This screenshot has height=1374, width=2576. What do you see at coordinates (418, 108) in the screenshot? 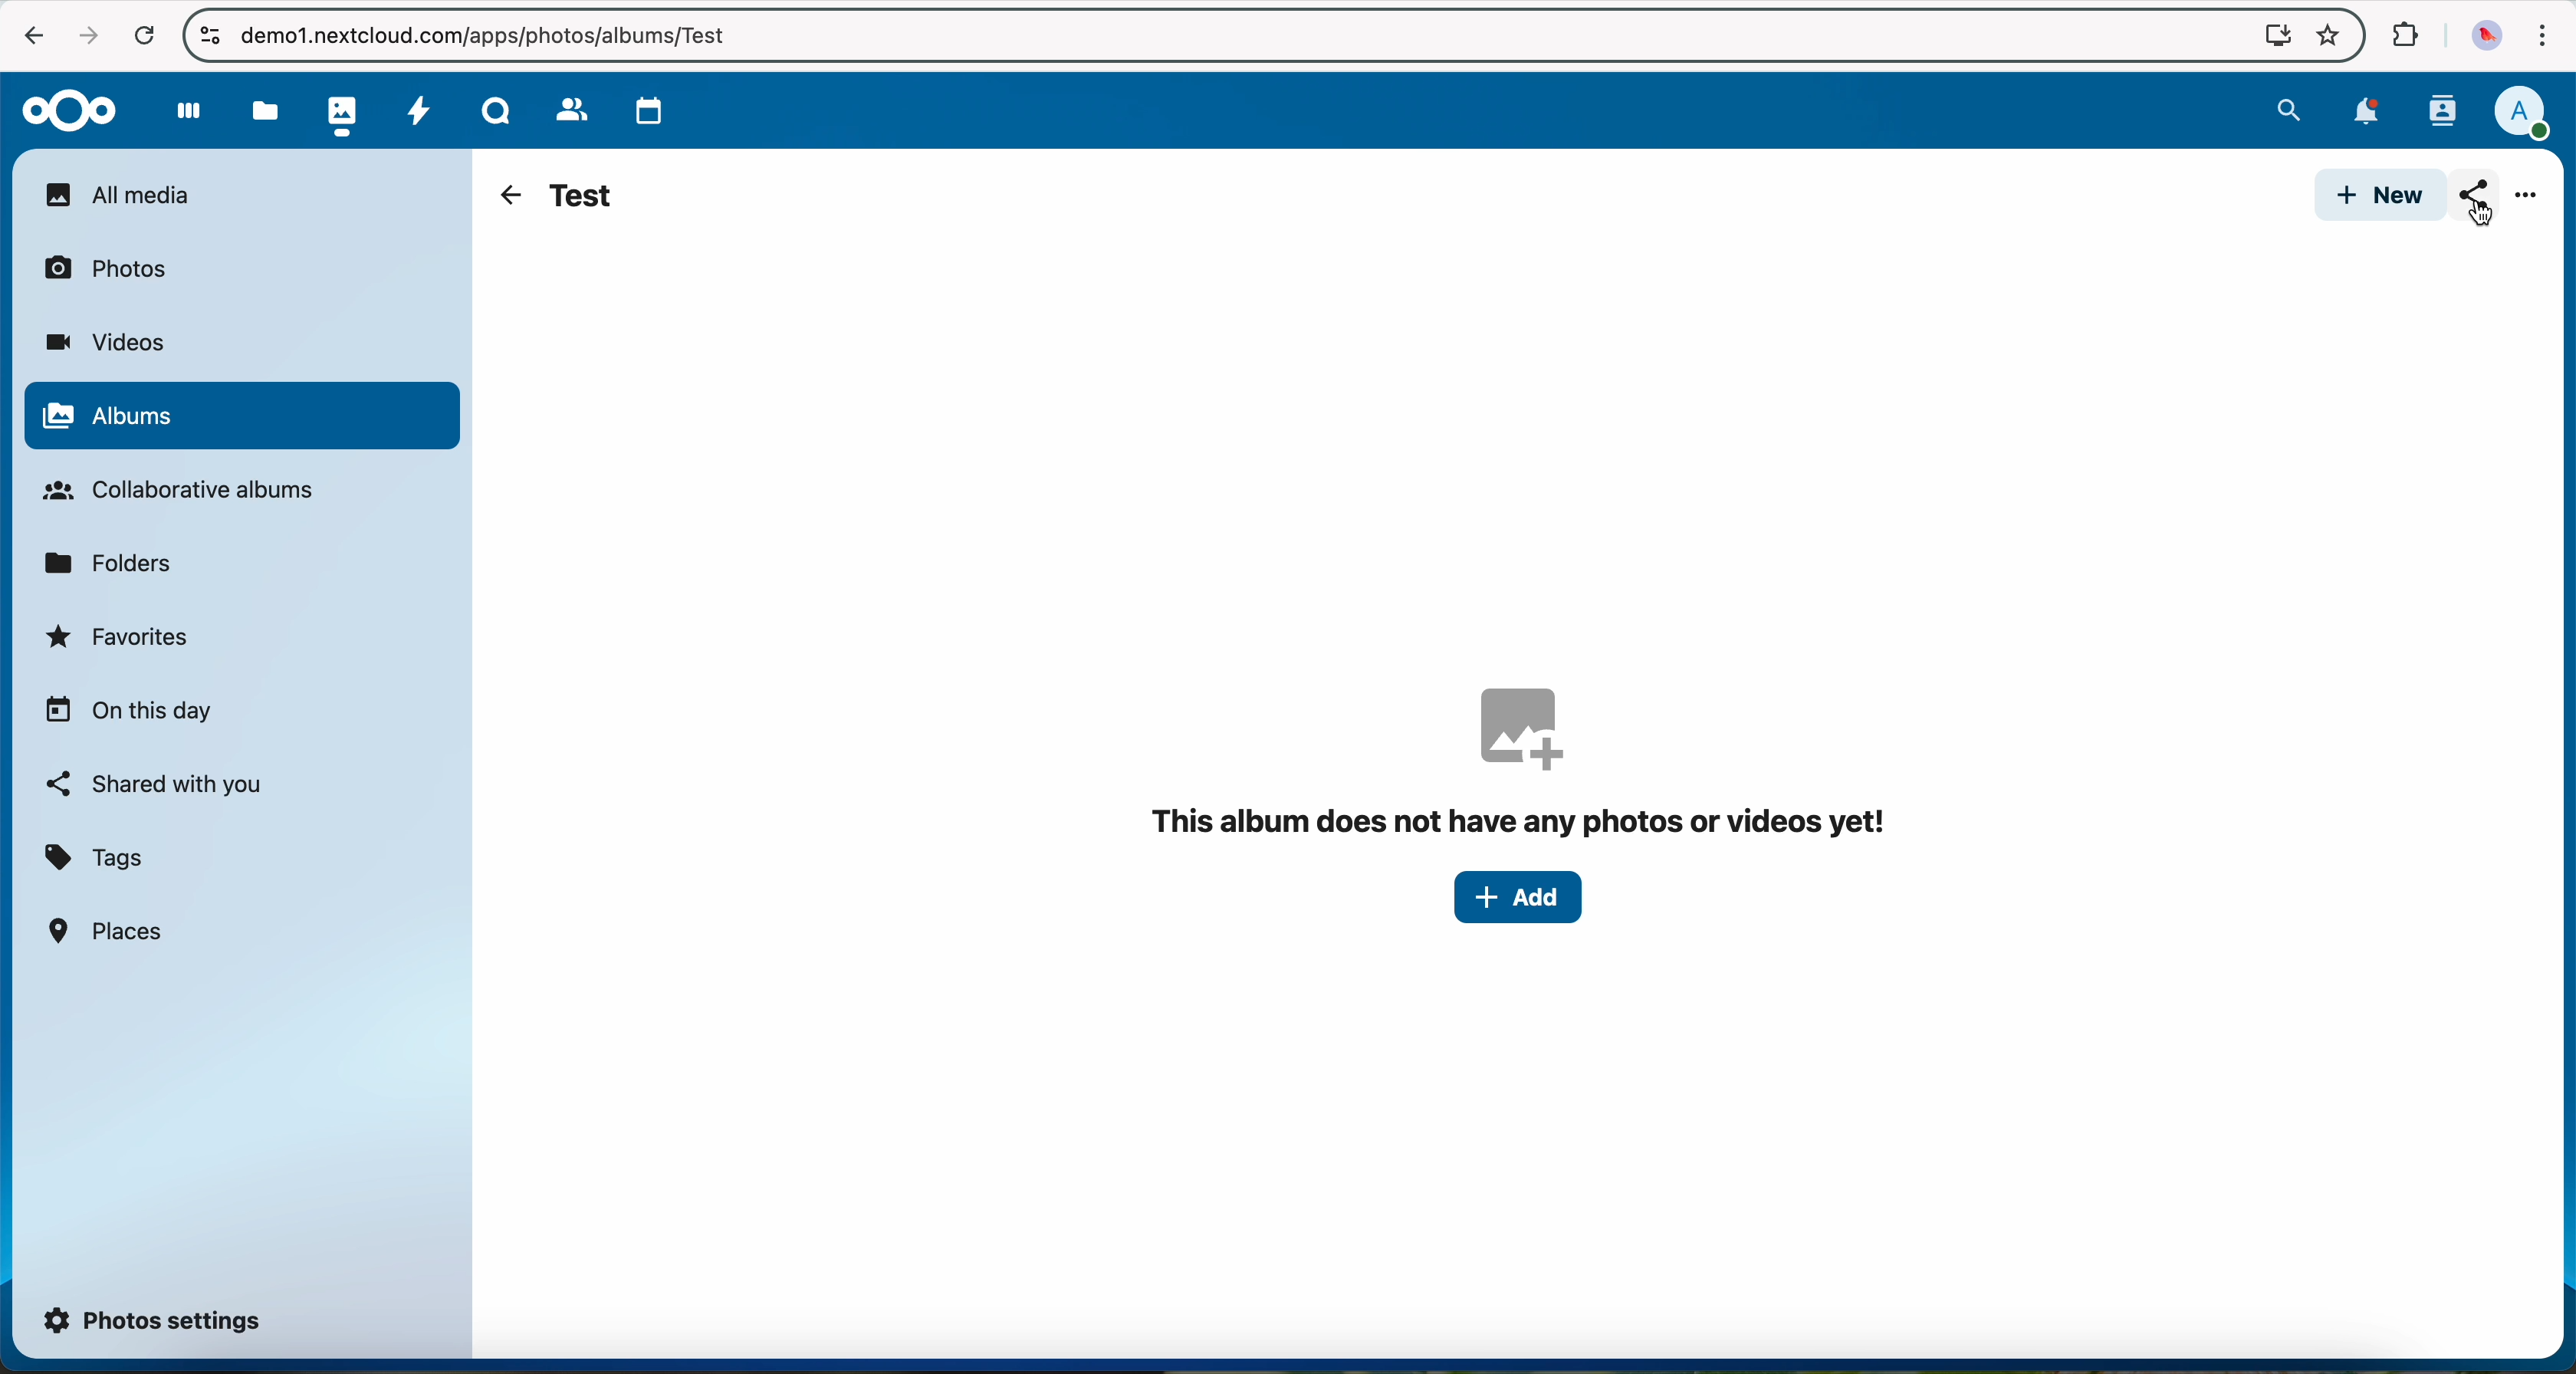
I see `activity` at bounding box center [418, 108].